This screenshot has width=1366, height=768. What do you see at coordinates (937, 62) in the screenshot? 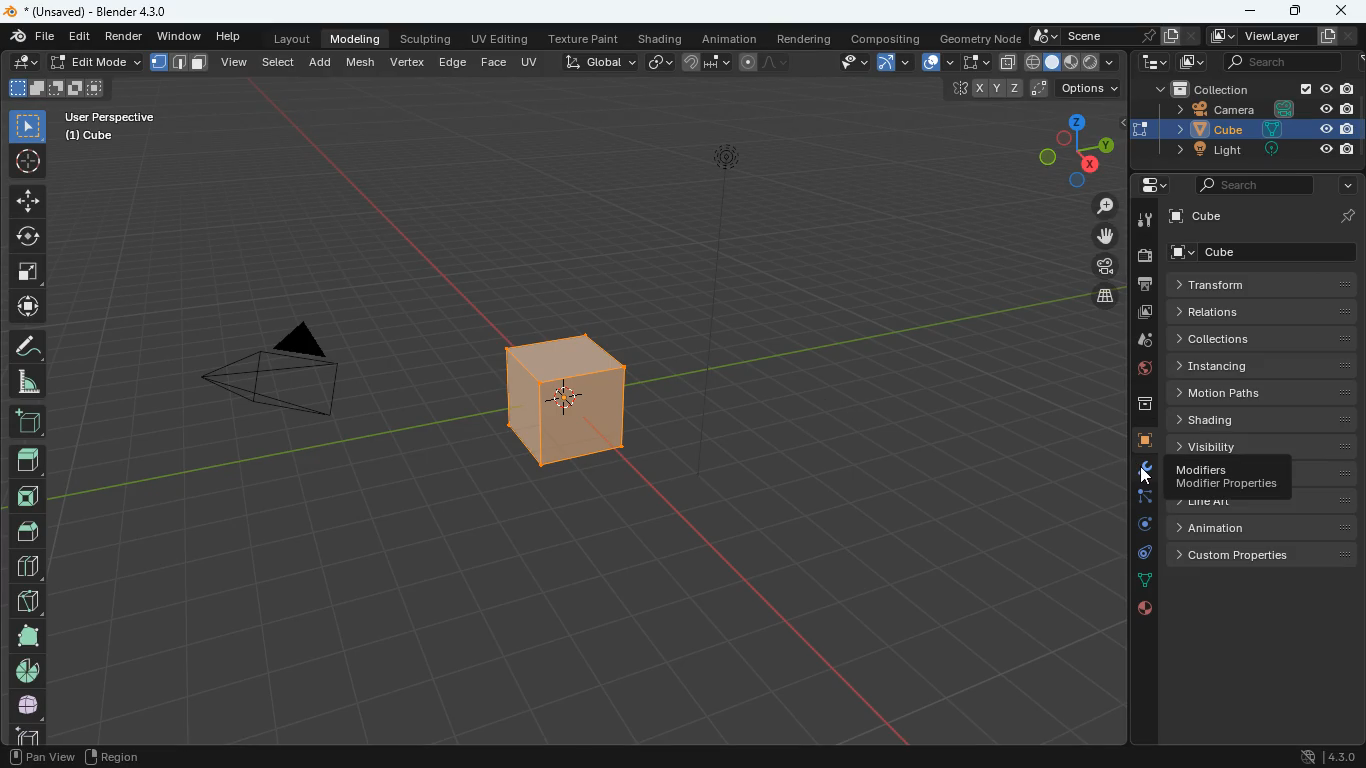
I see `overlap` at bounding box center [937, 62].